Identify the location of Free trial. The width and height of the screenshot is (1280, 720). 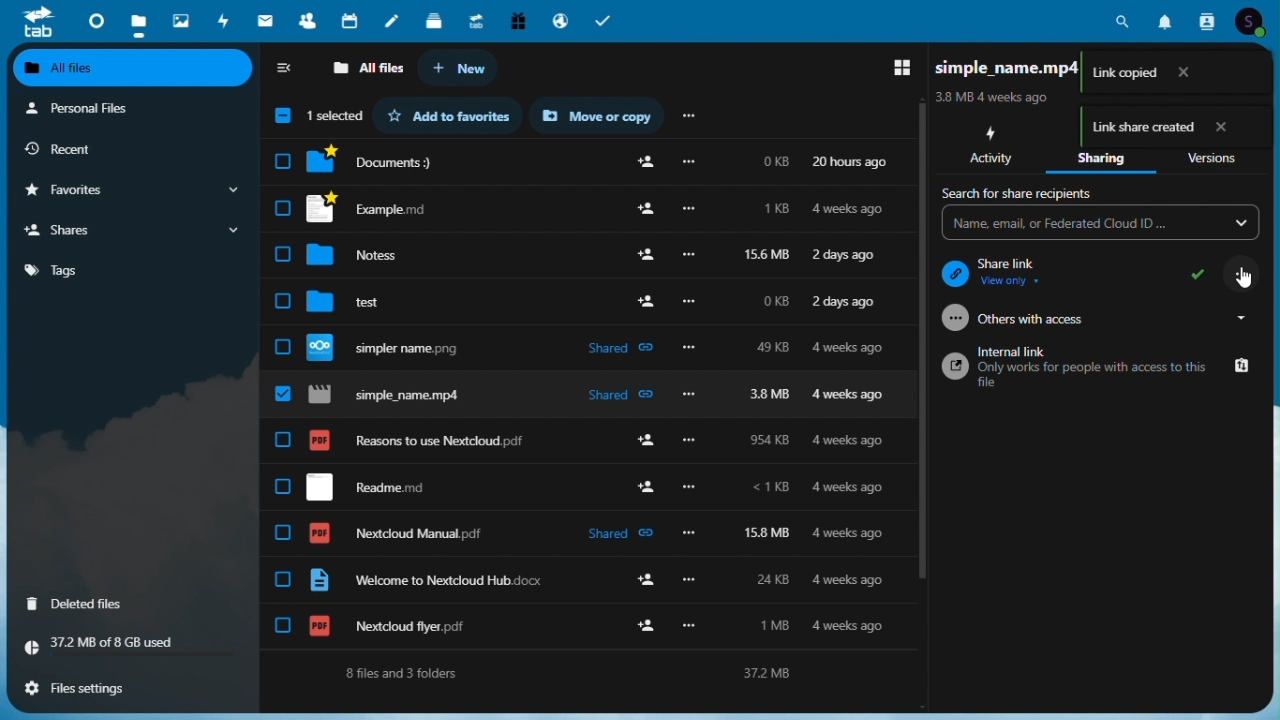
(516, 20).